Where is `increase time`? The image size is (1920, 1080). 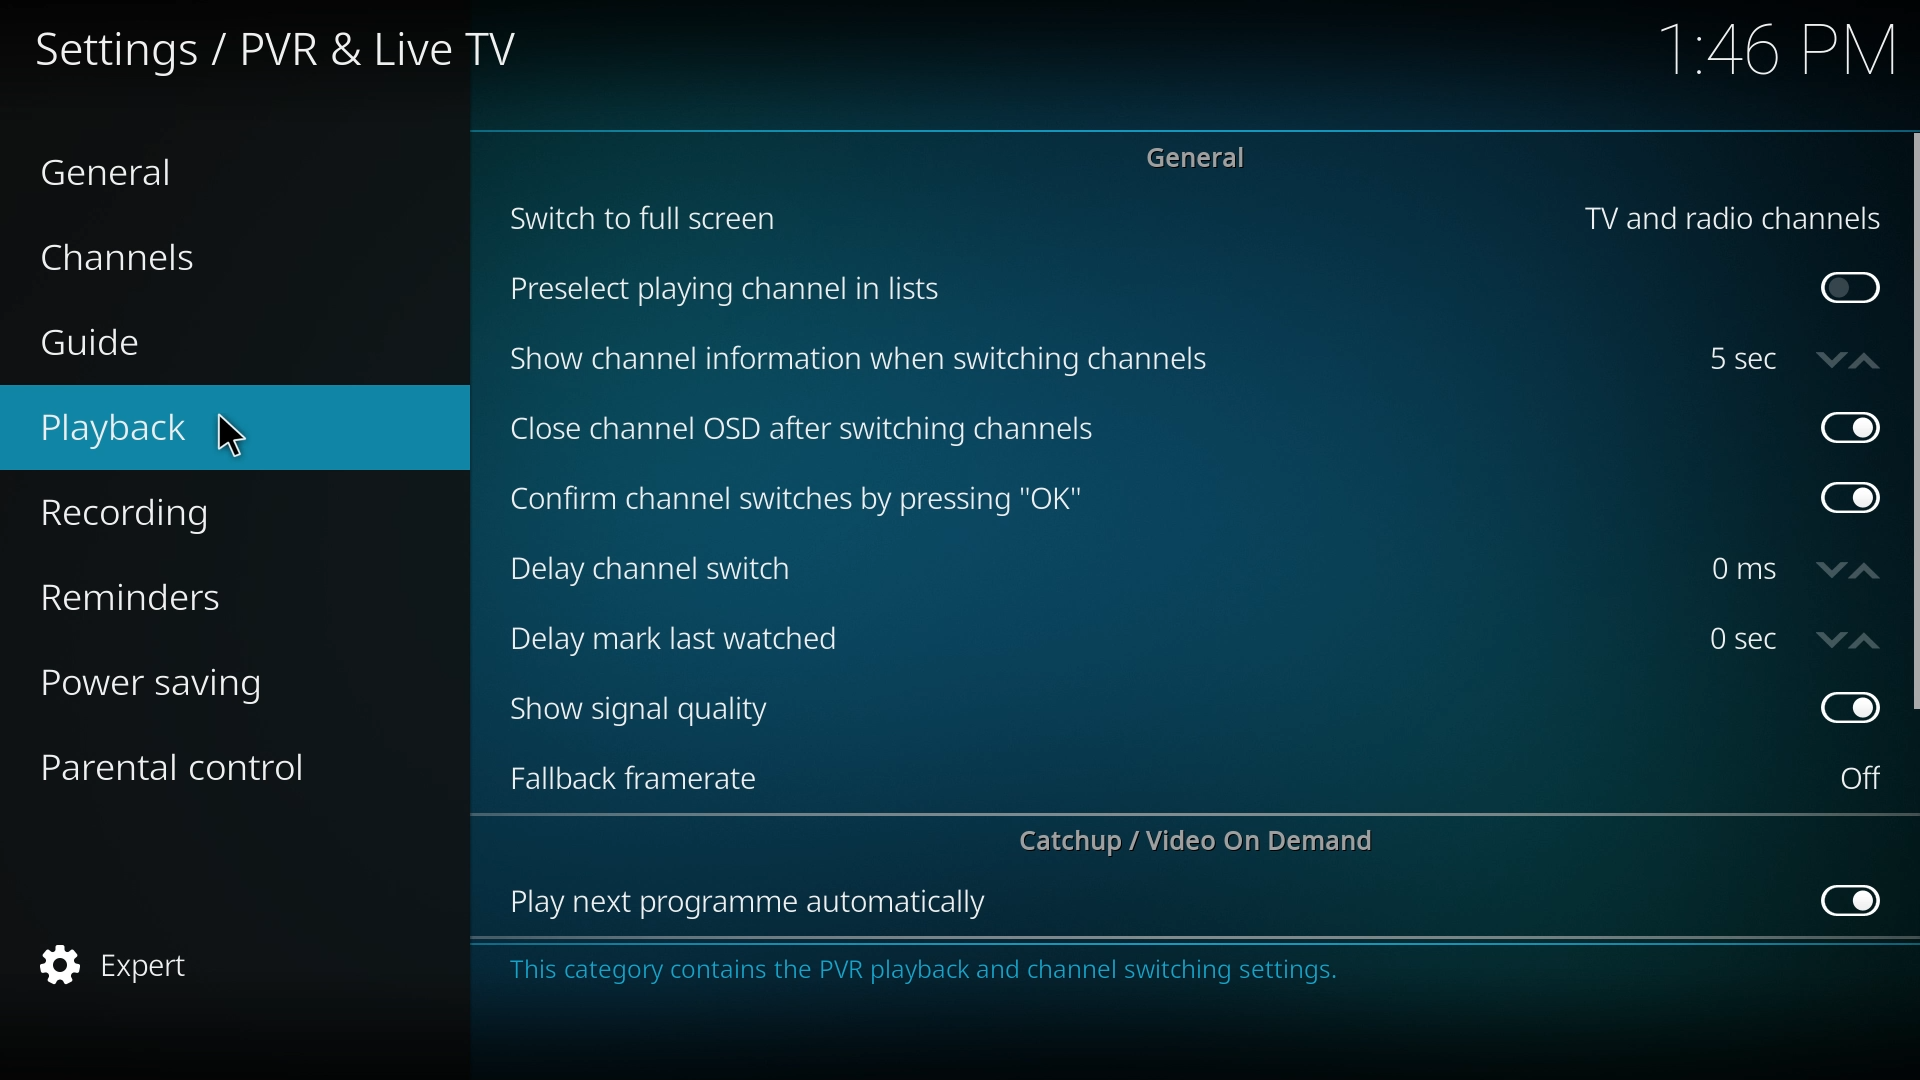 increase time is located at coordinates (1865, 361).